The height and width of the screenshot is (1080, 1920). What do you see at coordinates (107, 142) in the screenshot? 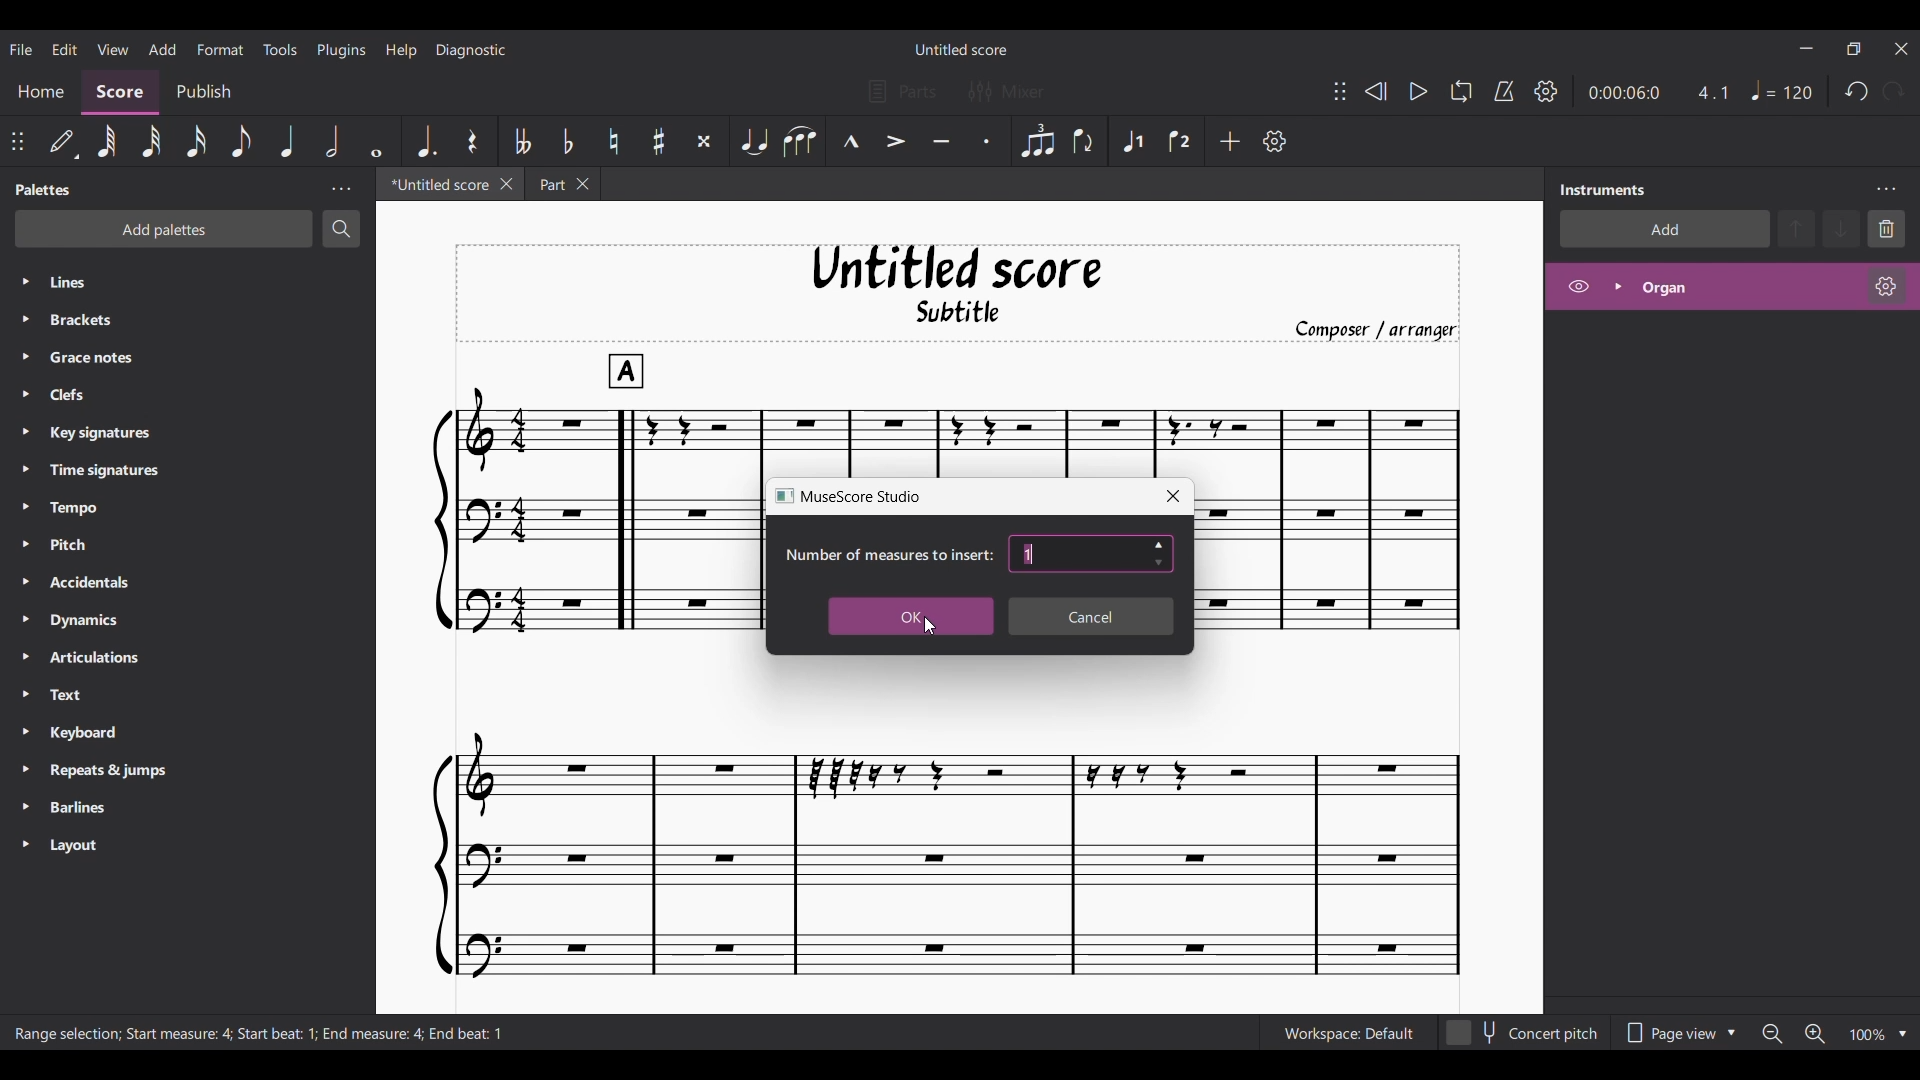
I see `64th note` at bounding box center [107, 142].